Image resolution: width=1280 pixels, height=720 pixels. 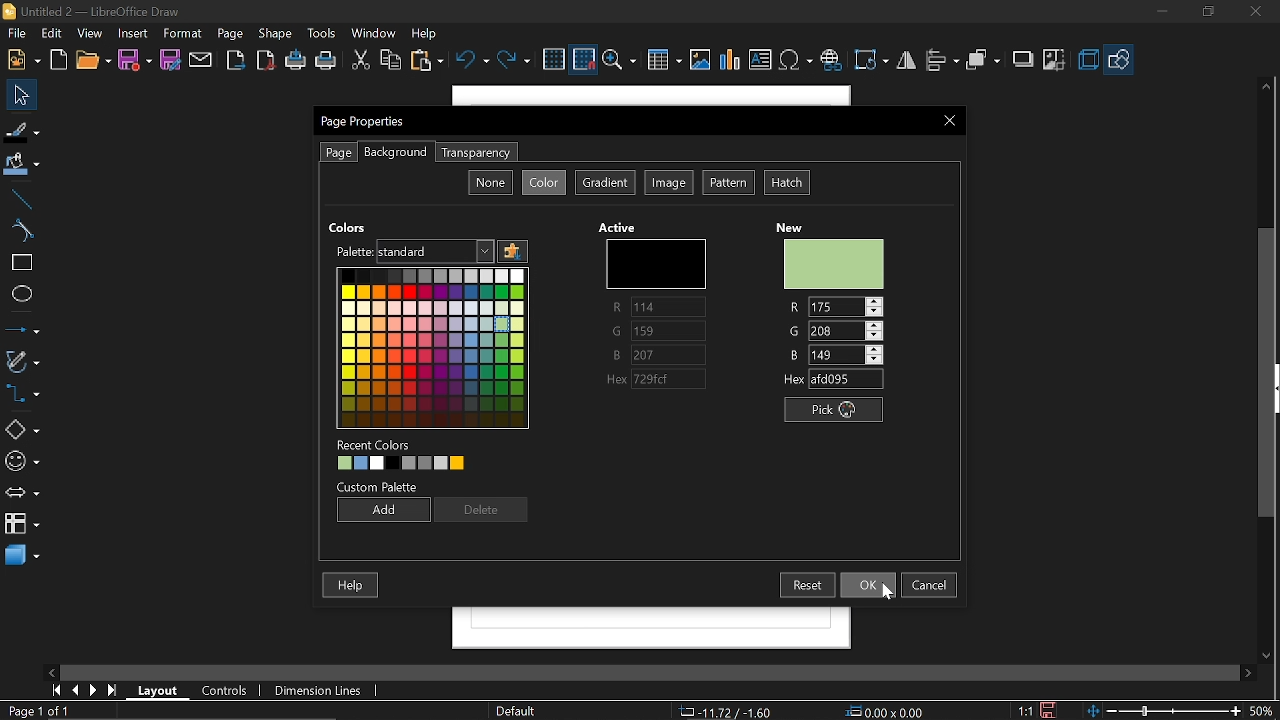 I want to click on Page, so click(x=338, y=152).